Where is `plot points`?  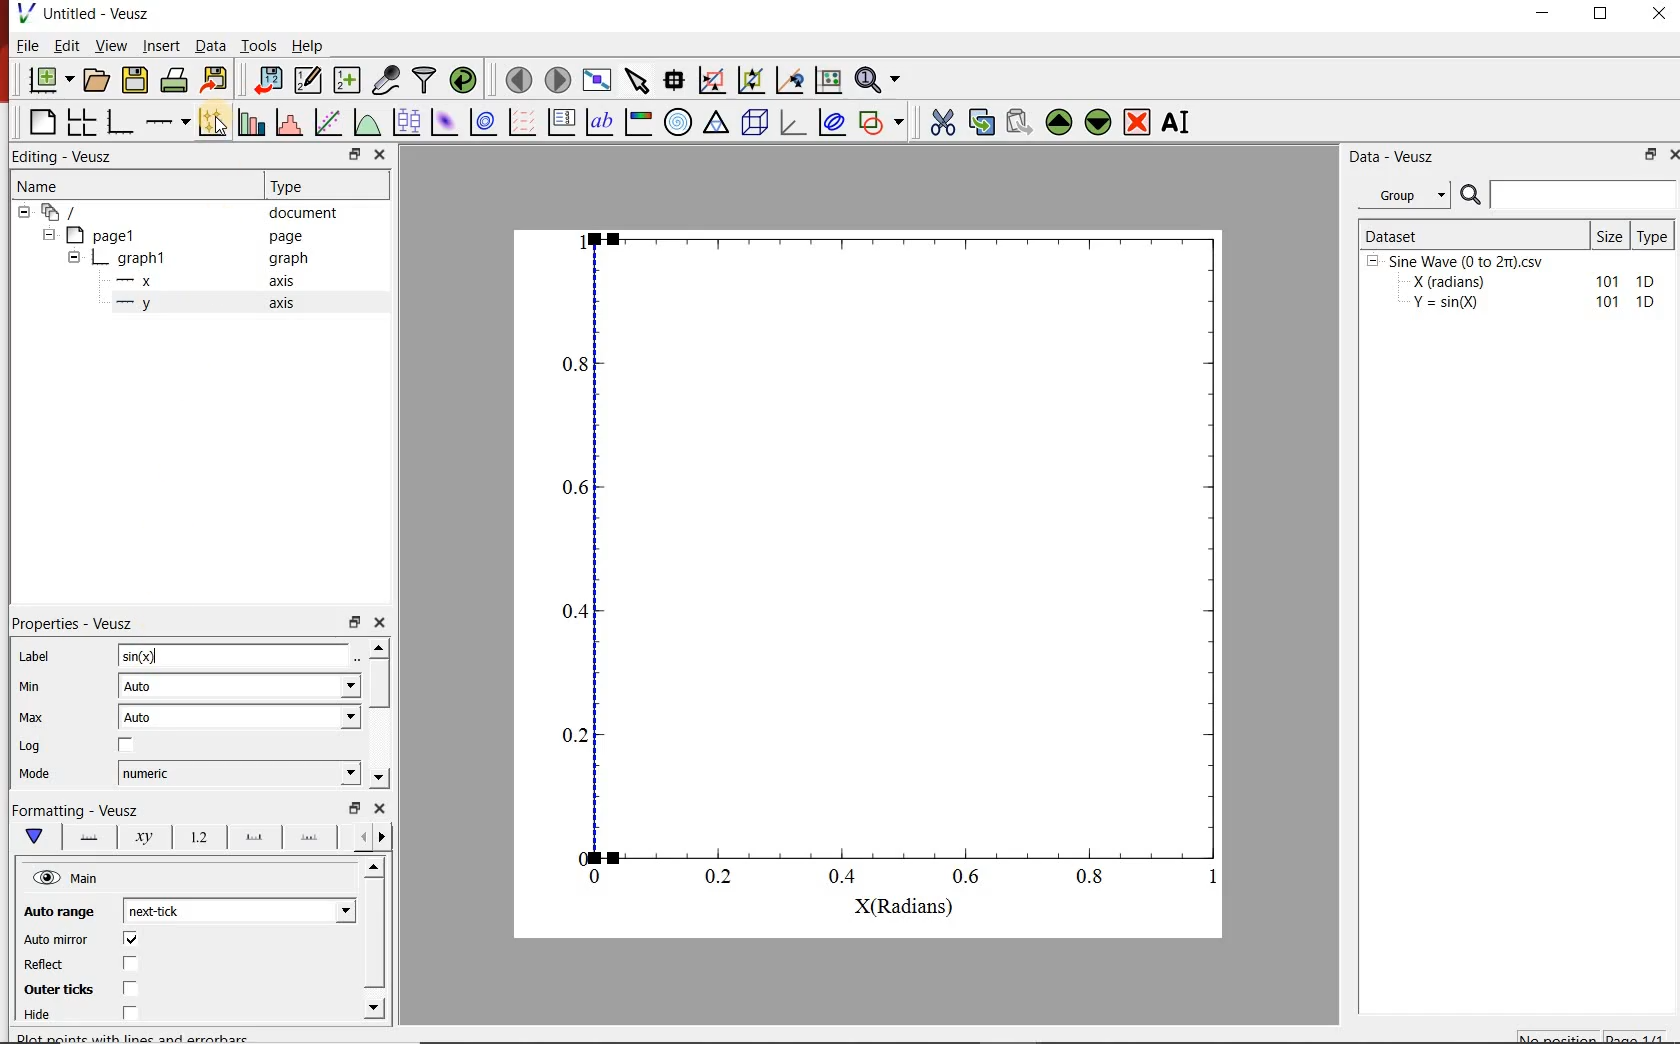
plot points is located at coordinates (215, 121).